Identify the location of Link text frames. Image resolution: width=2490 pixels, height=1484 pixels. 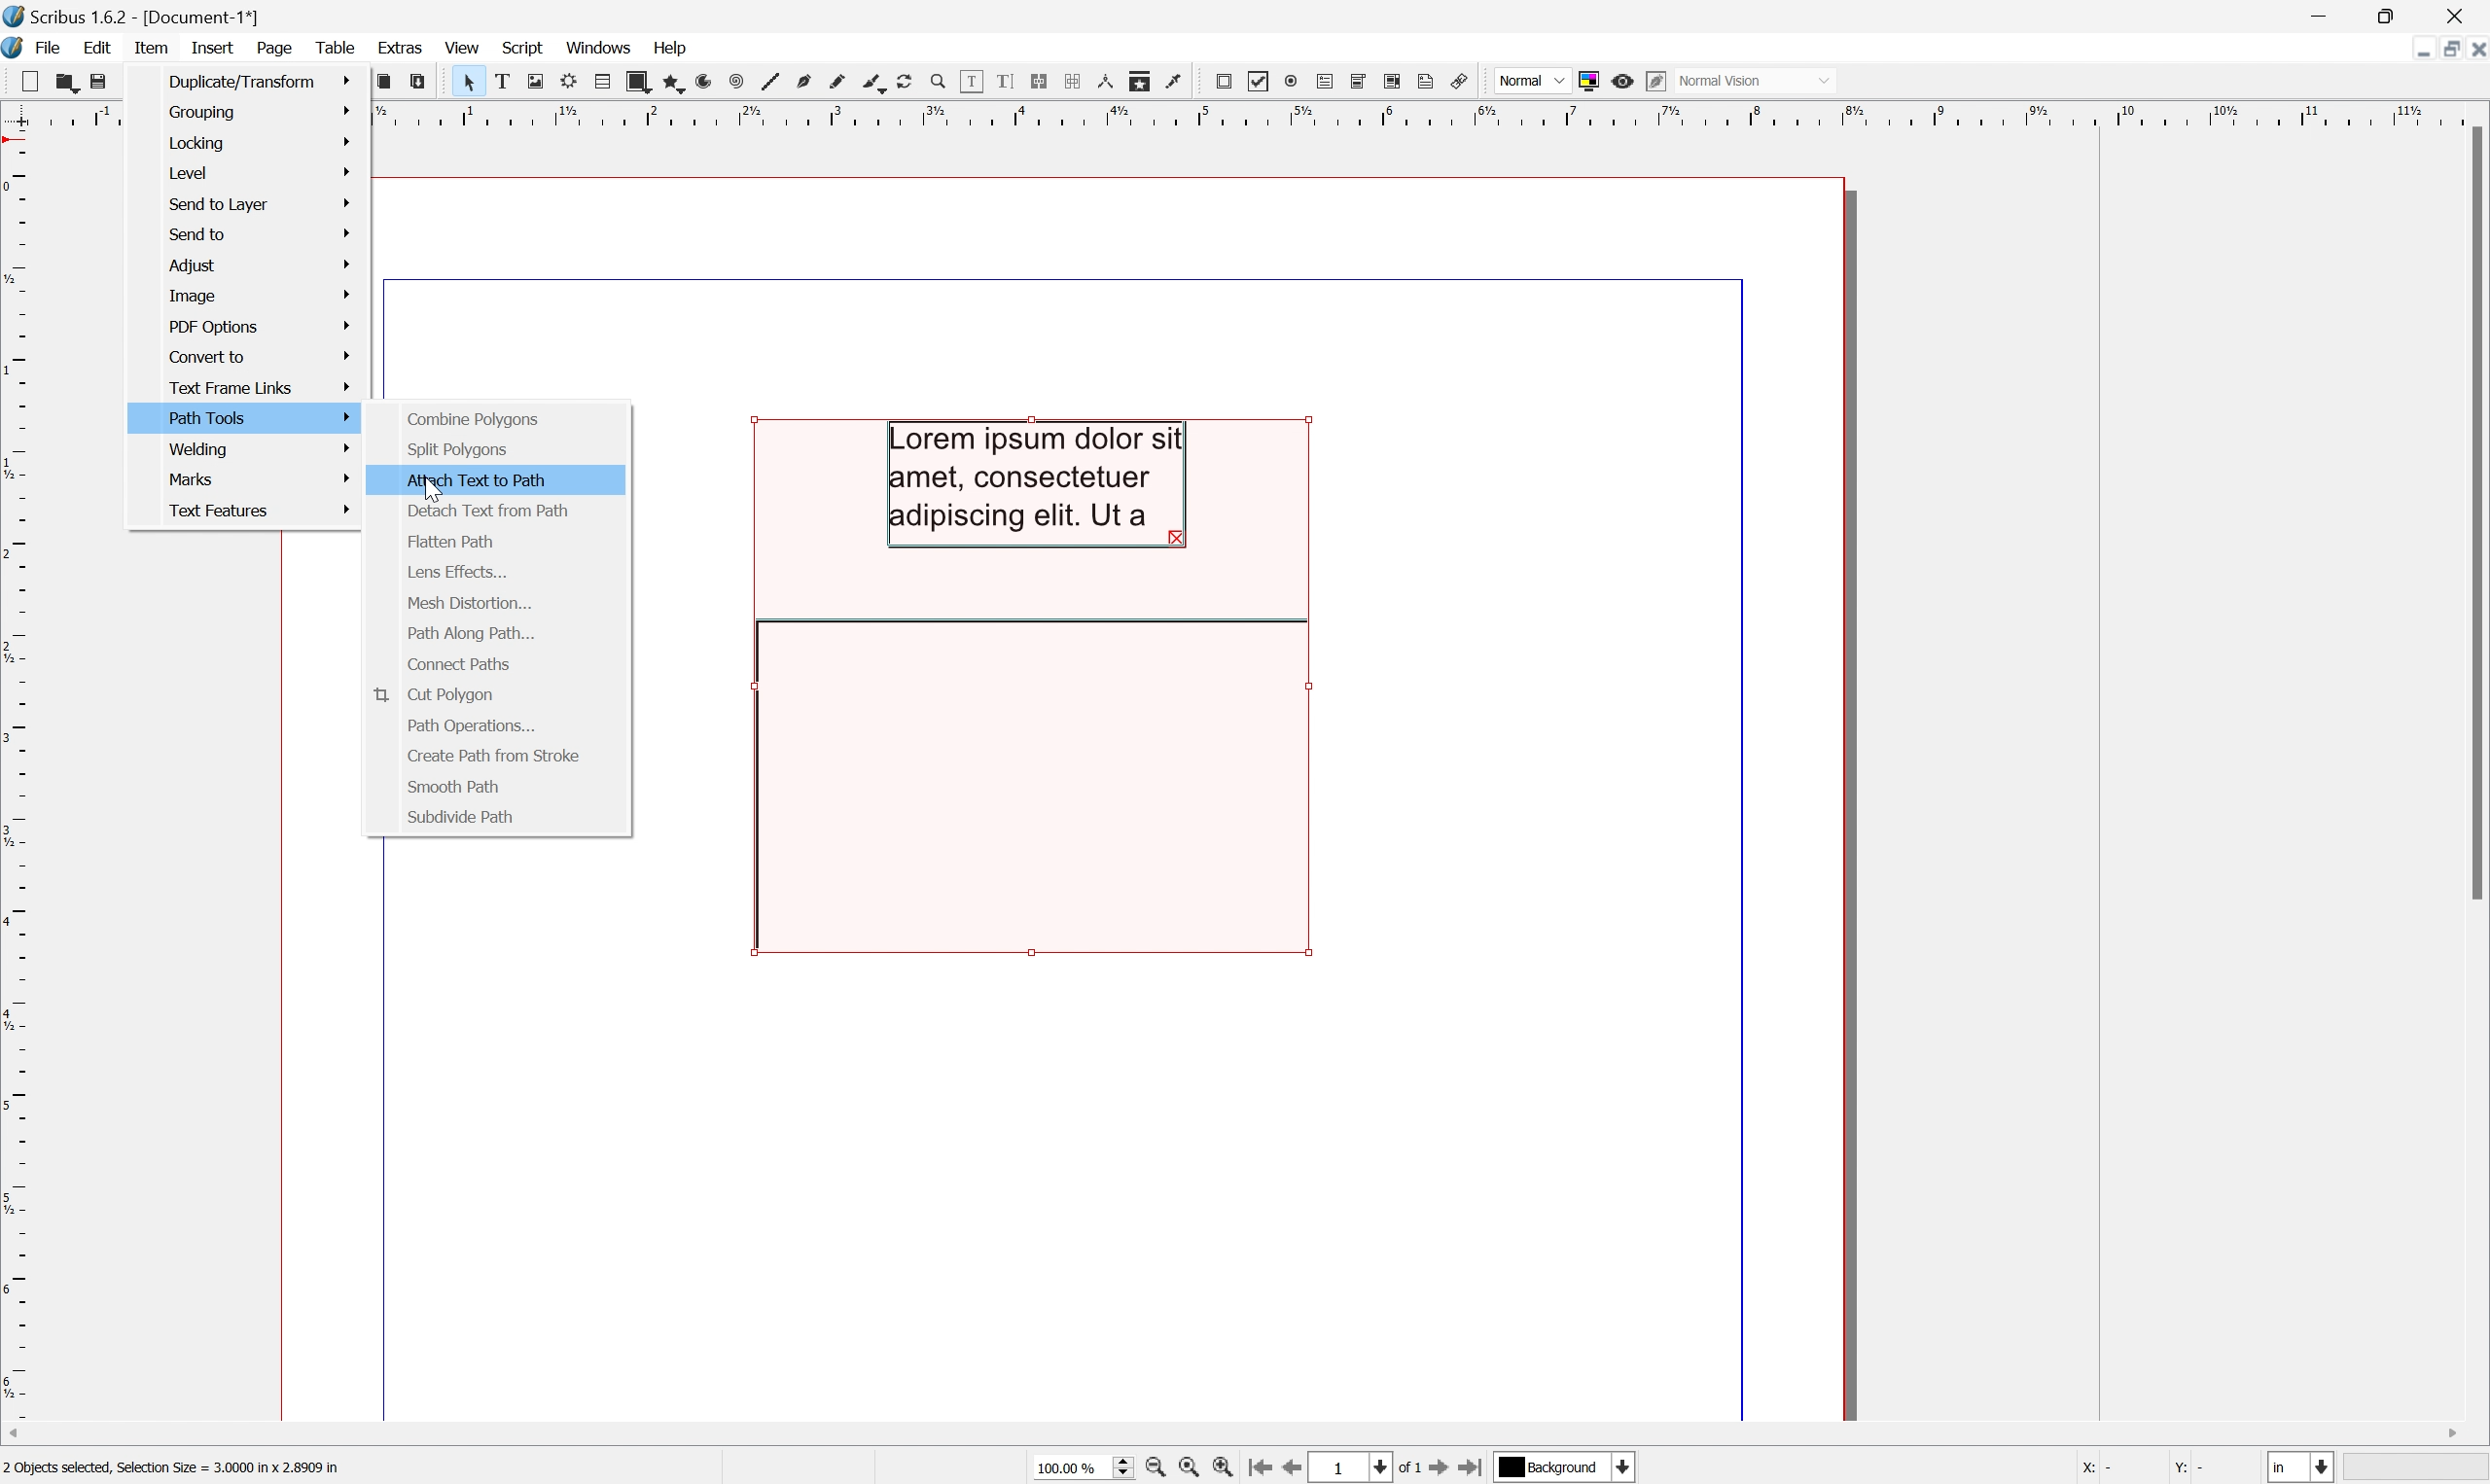
(1037, 78).